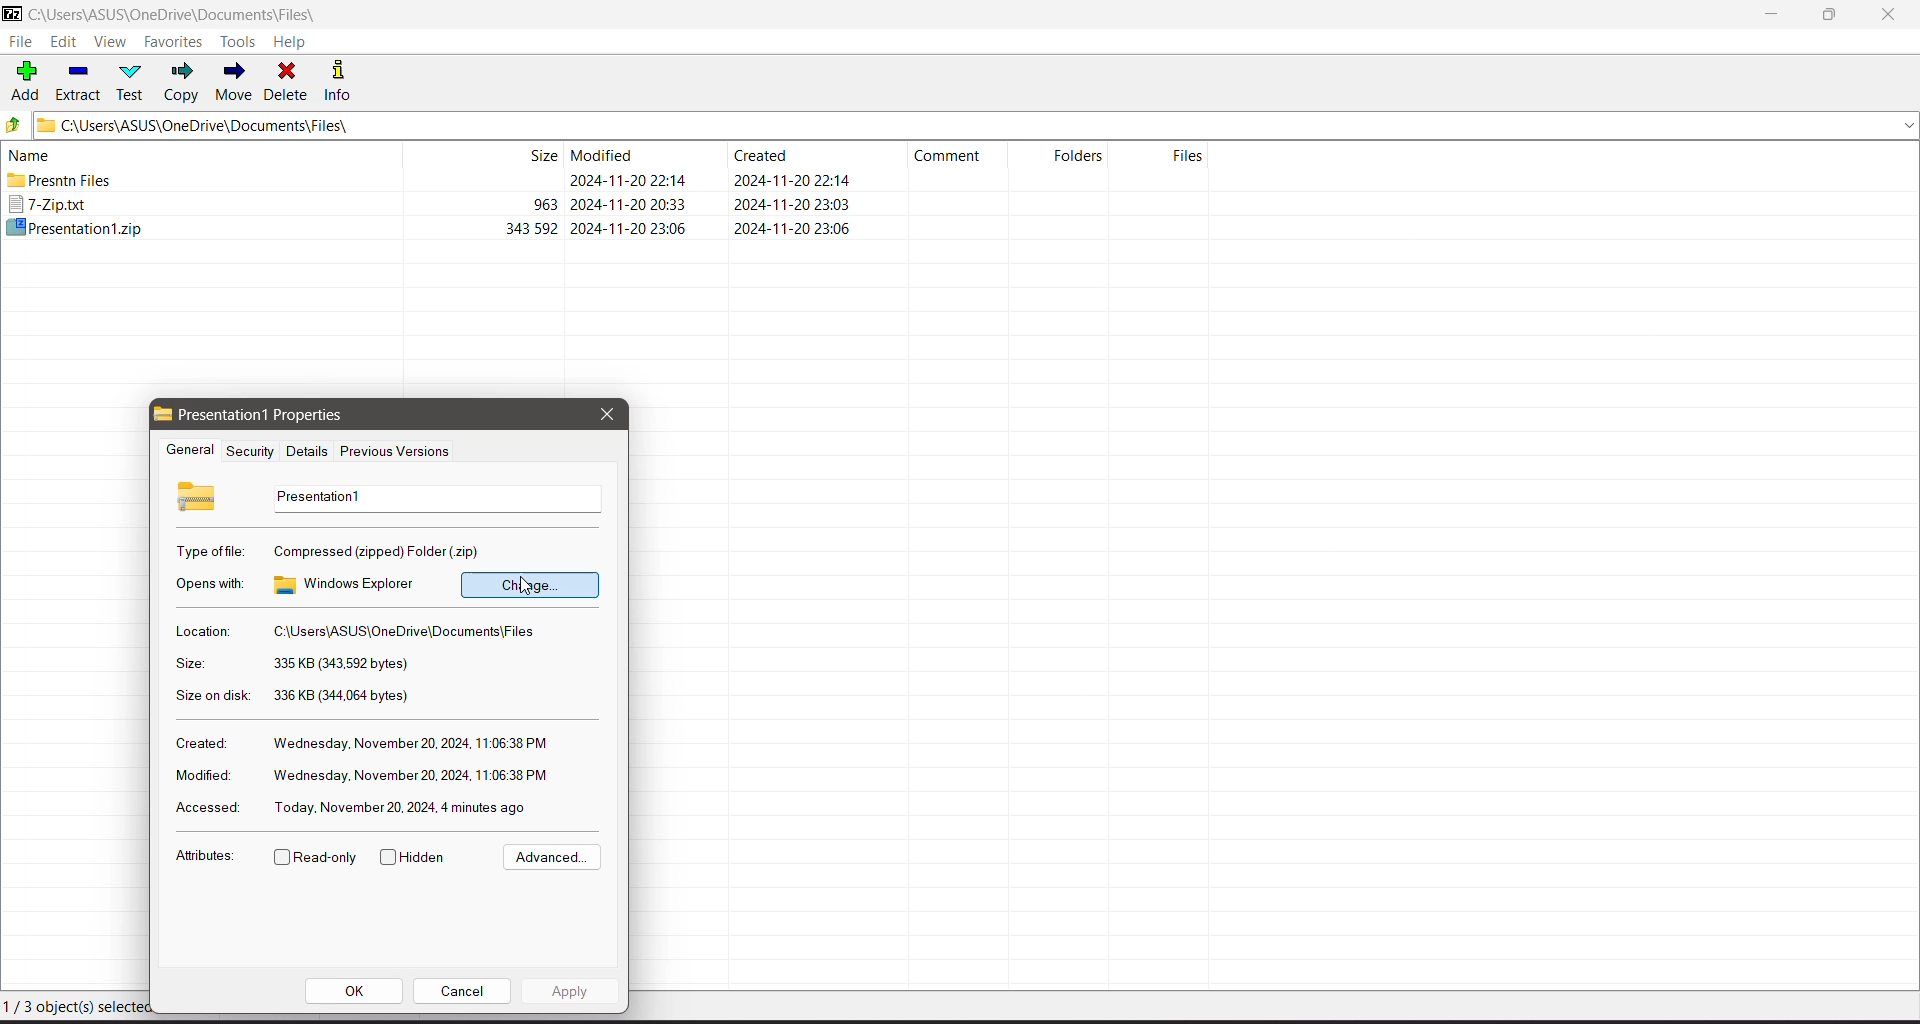  I want to click on Size, so click(189, 664).